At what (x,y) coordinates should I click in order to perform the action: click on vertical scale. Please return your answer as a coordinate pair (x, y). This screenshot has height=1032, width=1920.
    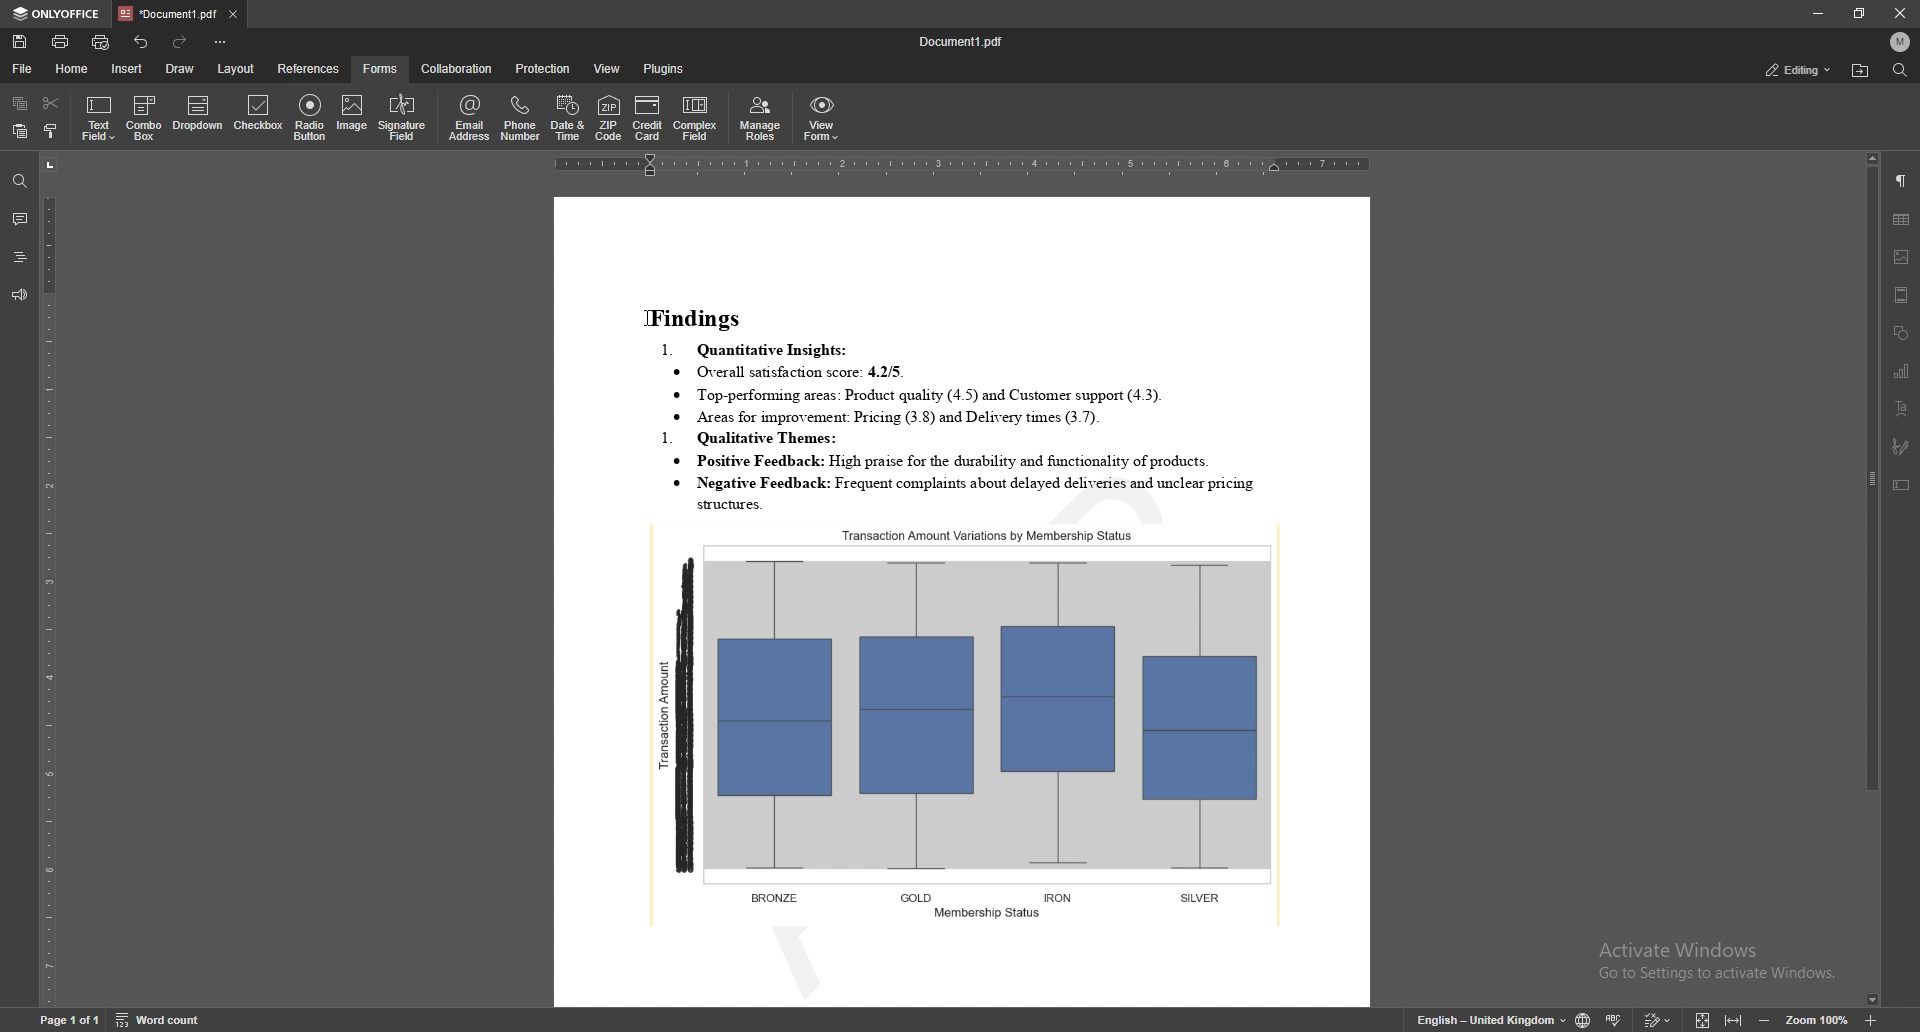
    Looking at the image, I should click on (49, 580).